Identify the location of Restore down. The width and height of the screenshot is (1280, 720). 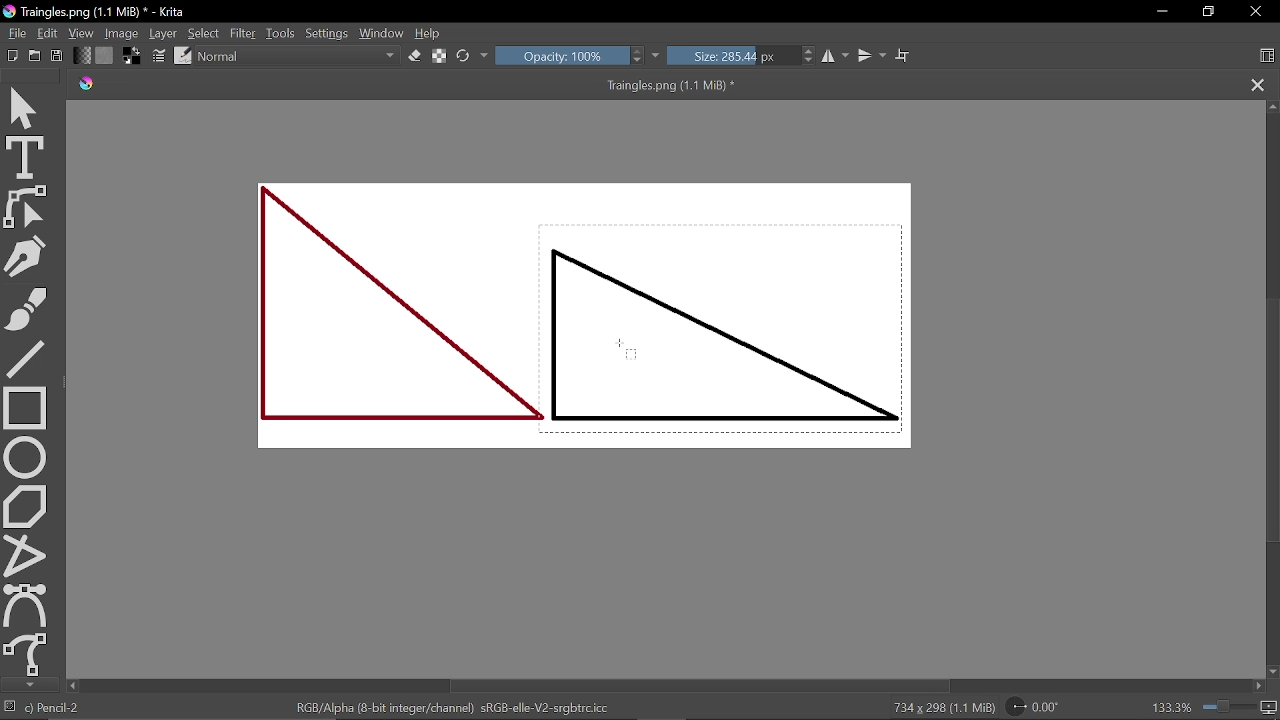
(1207, 12).